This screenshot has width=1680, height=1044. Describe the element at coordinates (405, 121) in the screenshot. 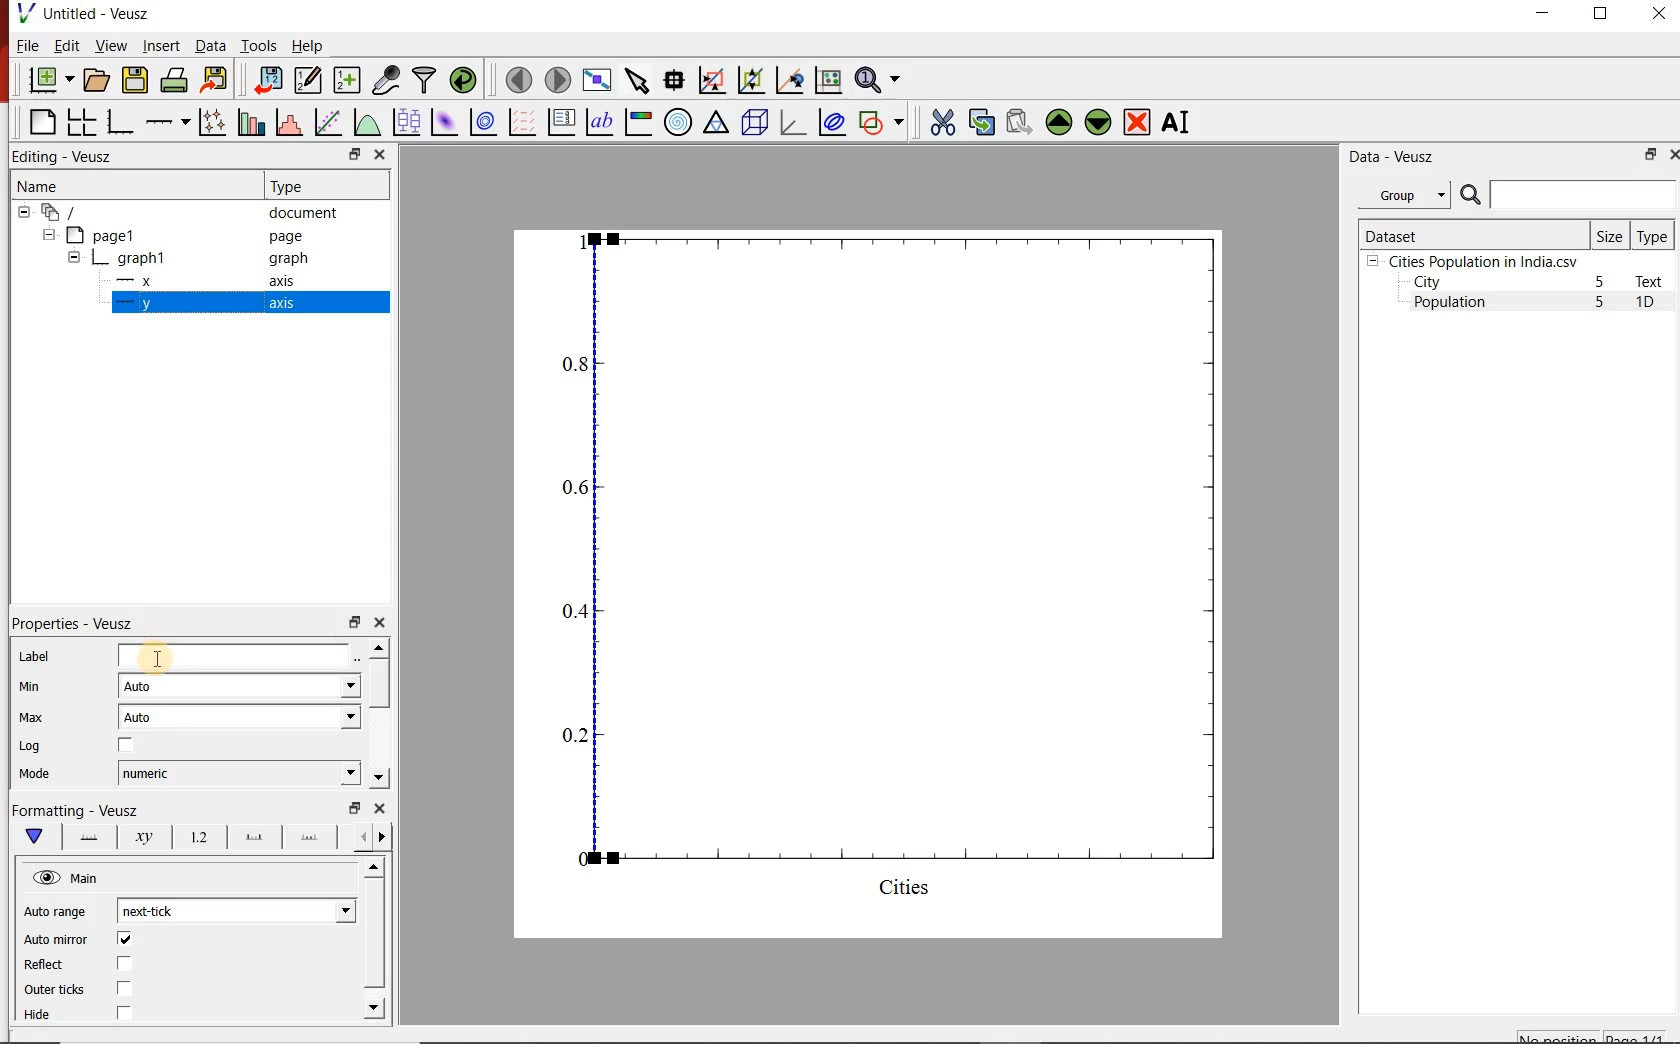

I see `plot box plots` at that location.